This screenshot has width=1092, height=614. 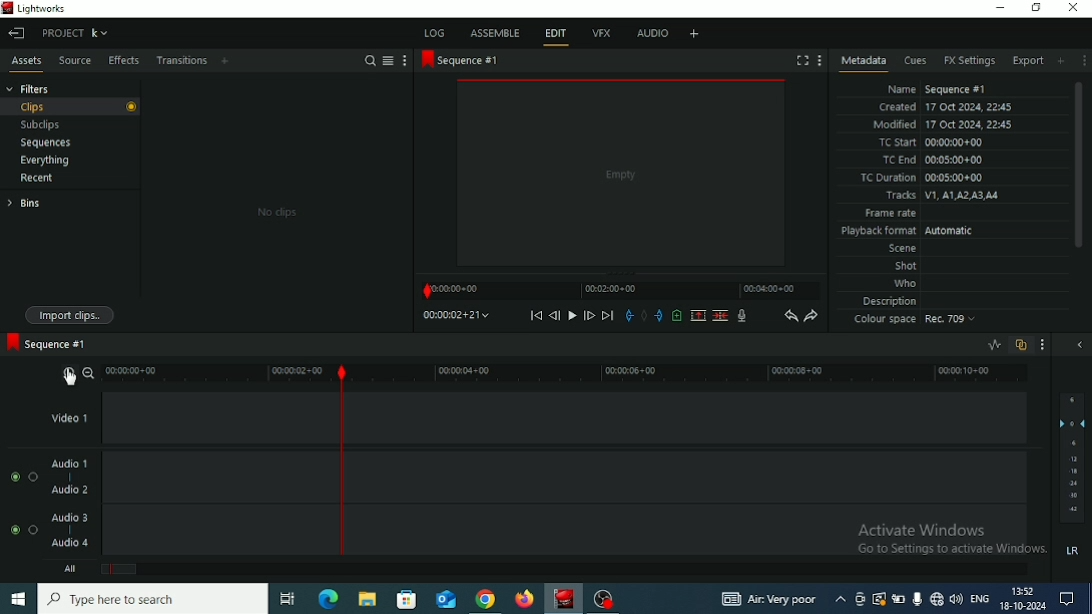 What do you see at coordinates (891, 302) in the screenshot?
I see `Description` at bounding box center [891, 302].